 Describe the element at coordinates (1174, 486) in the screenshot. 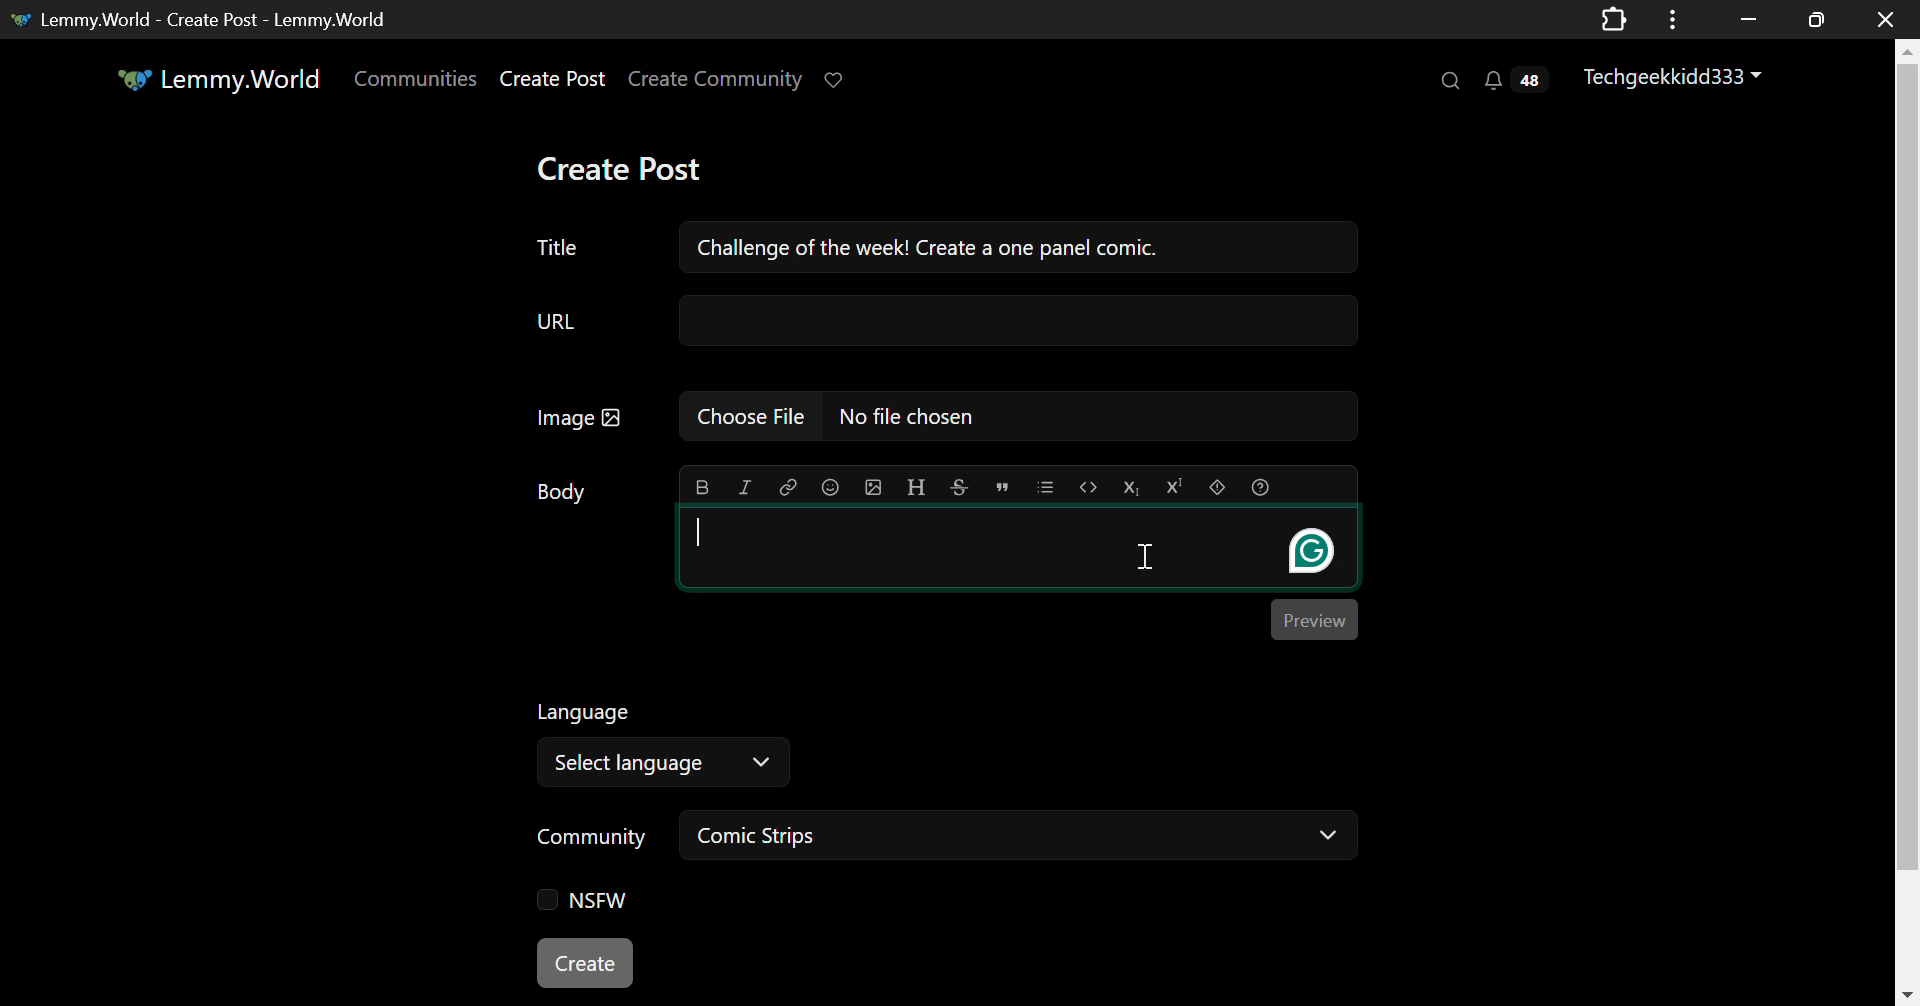

I see `Superscript` at that location.